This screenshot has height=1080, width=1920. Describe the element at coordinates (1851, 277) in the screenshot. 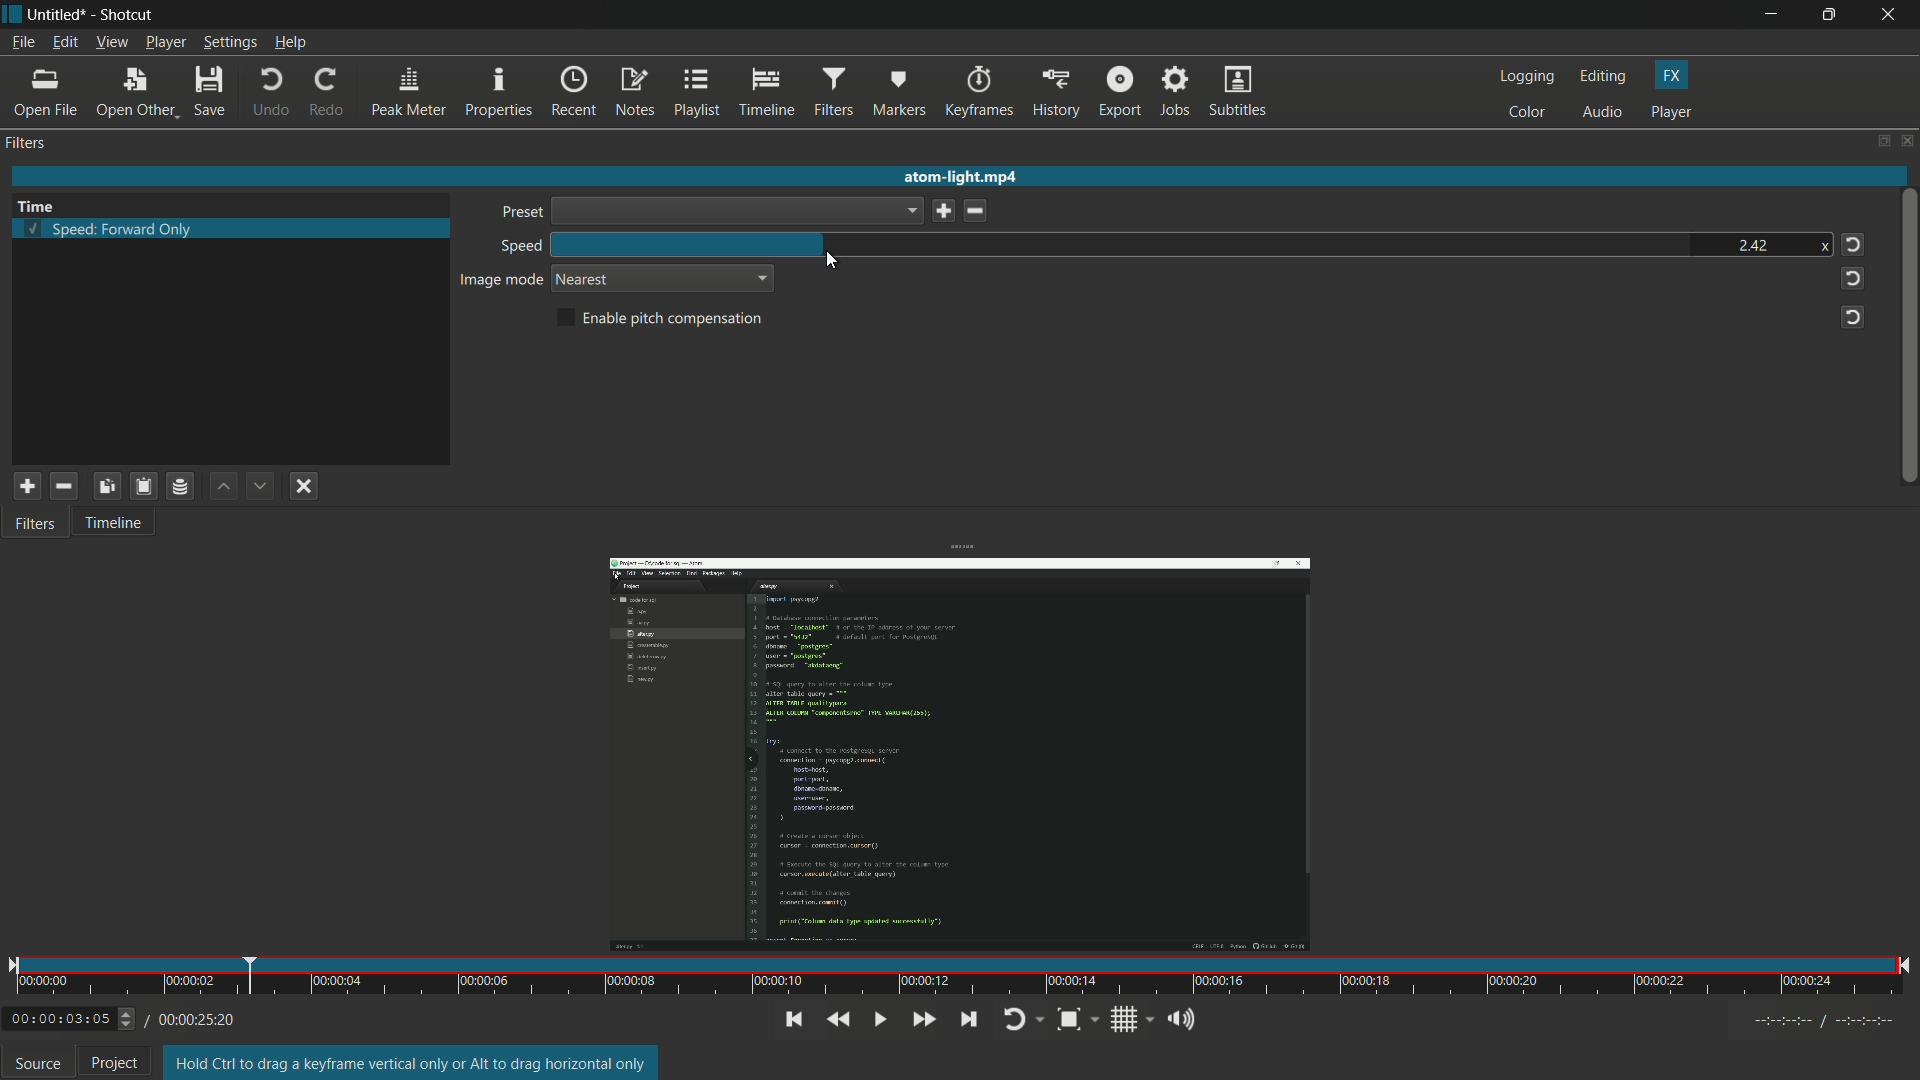

I see `reset to default` at that location.